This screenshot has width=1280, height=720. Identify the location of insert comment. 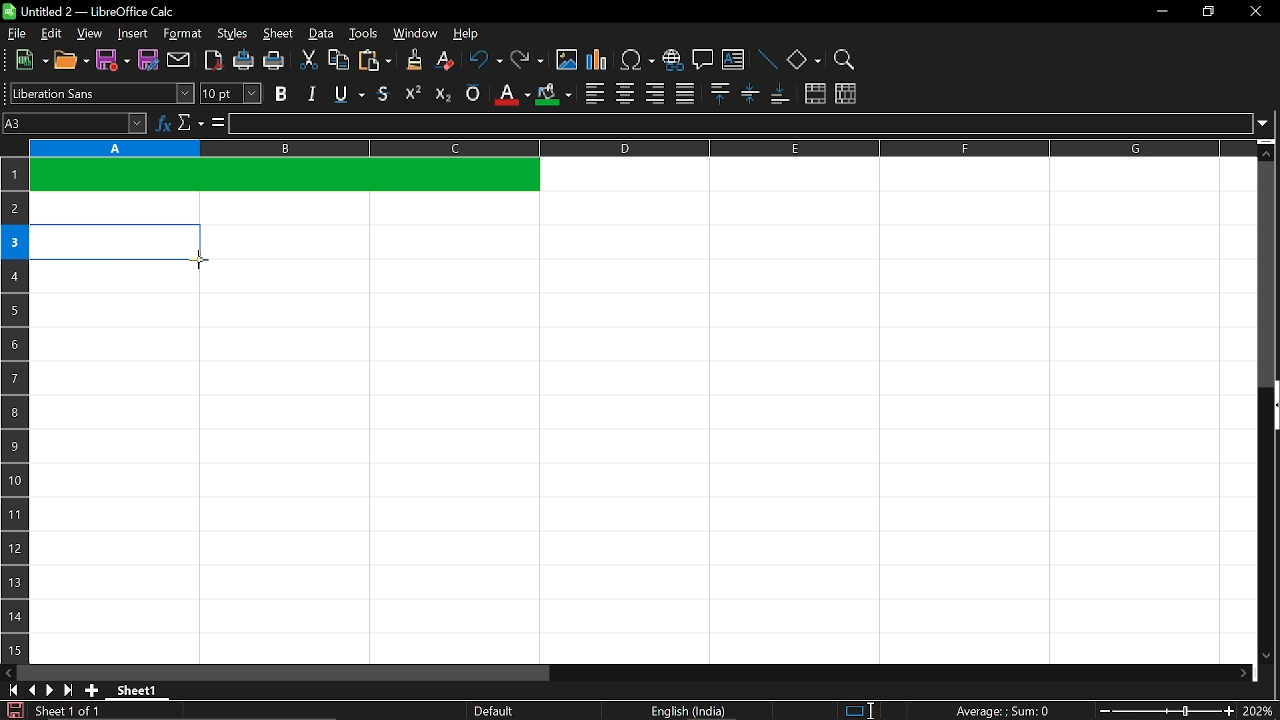
(702, 60).